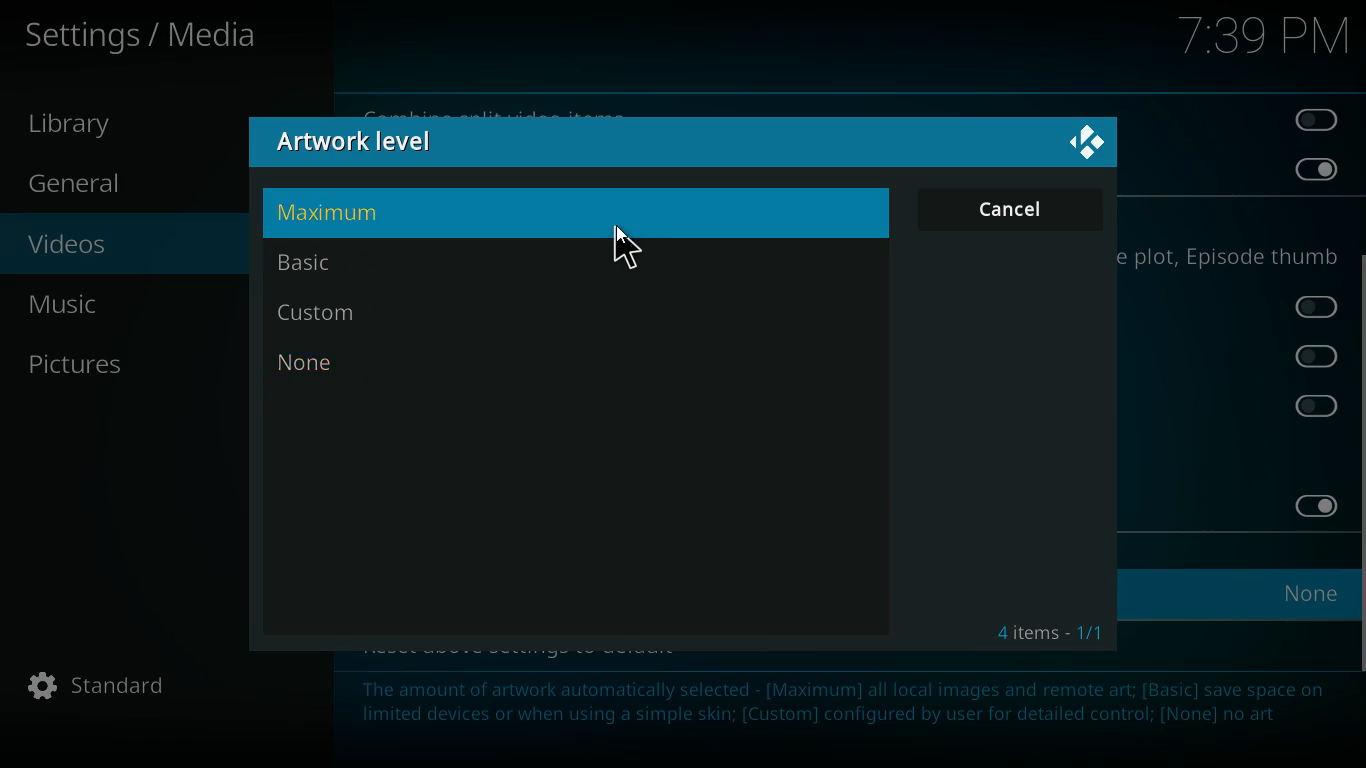 Image resolution: width=1366 pixels, height=768 pixels. What do you see at coordinates (840, 716) in the screenshot?
I see `message` at bounding box center [840, 716].